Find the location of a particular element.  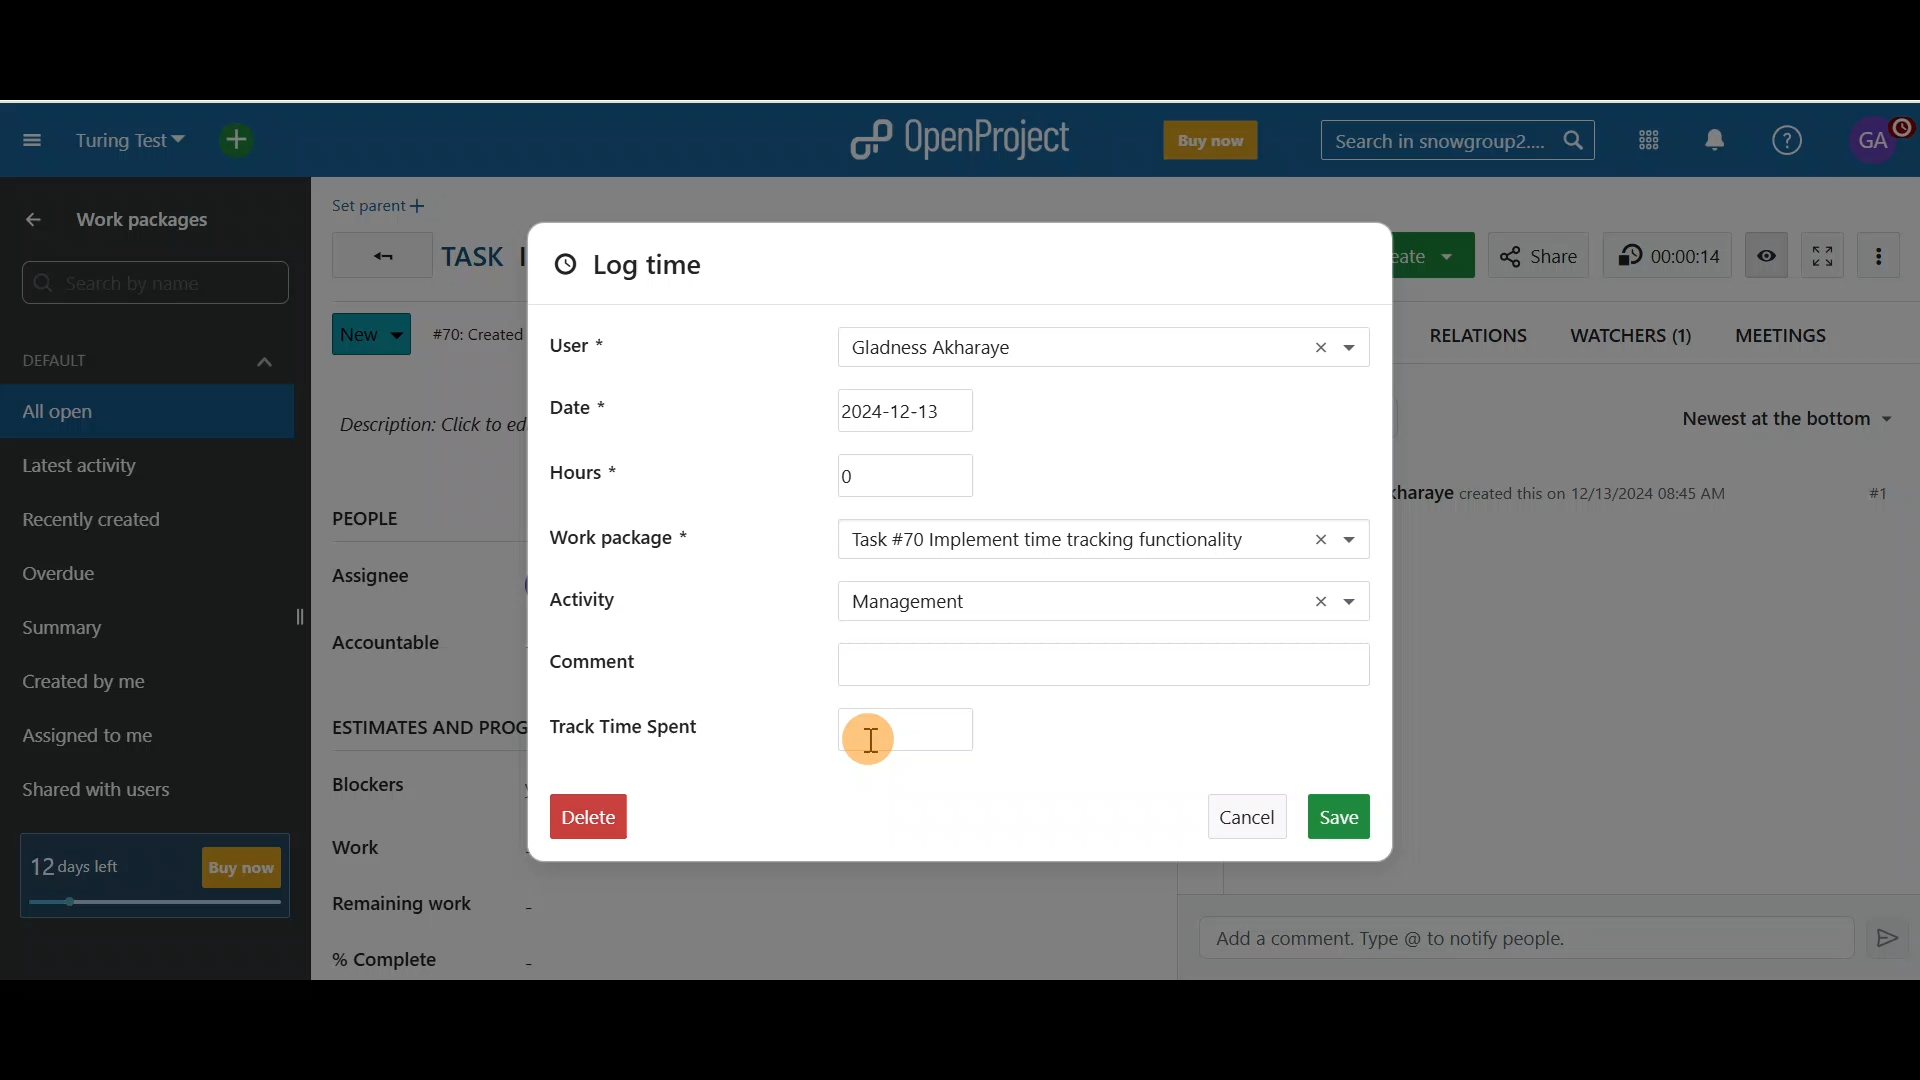

00:00:06 is located at coordinates (1672, 254).